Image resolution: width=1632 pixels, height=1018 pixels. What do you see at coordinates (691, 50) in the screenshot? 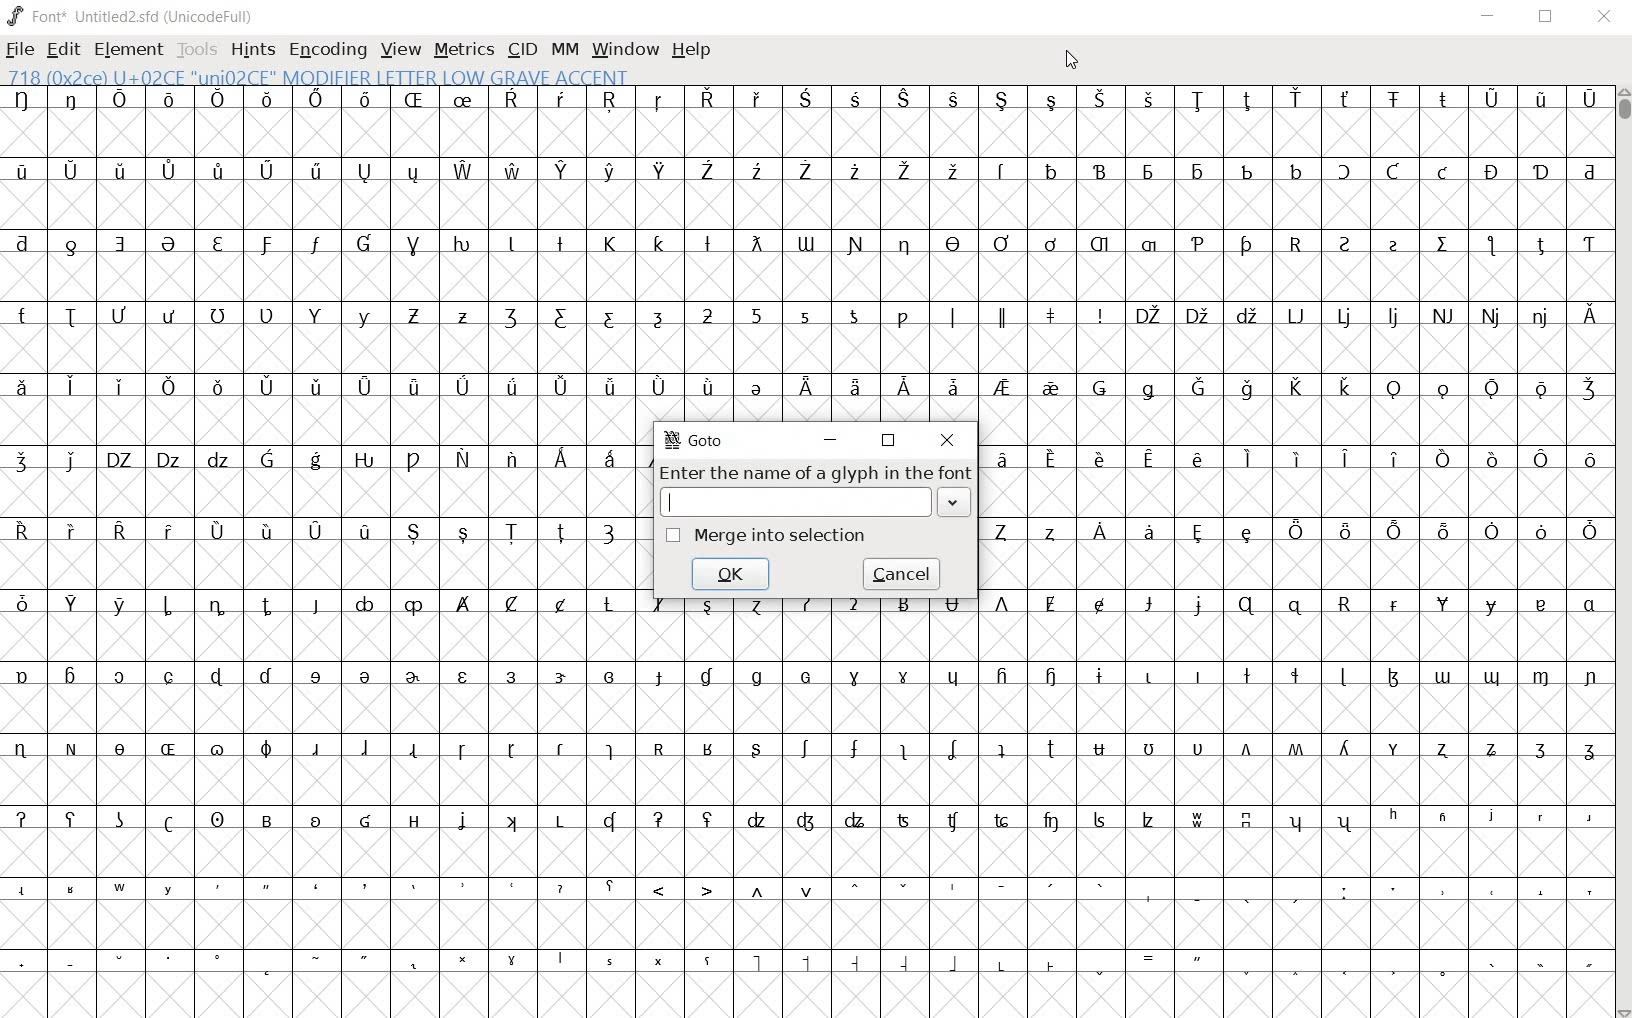
I see `help` at bounding box center [691, 50].